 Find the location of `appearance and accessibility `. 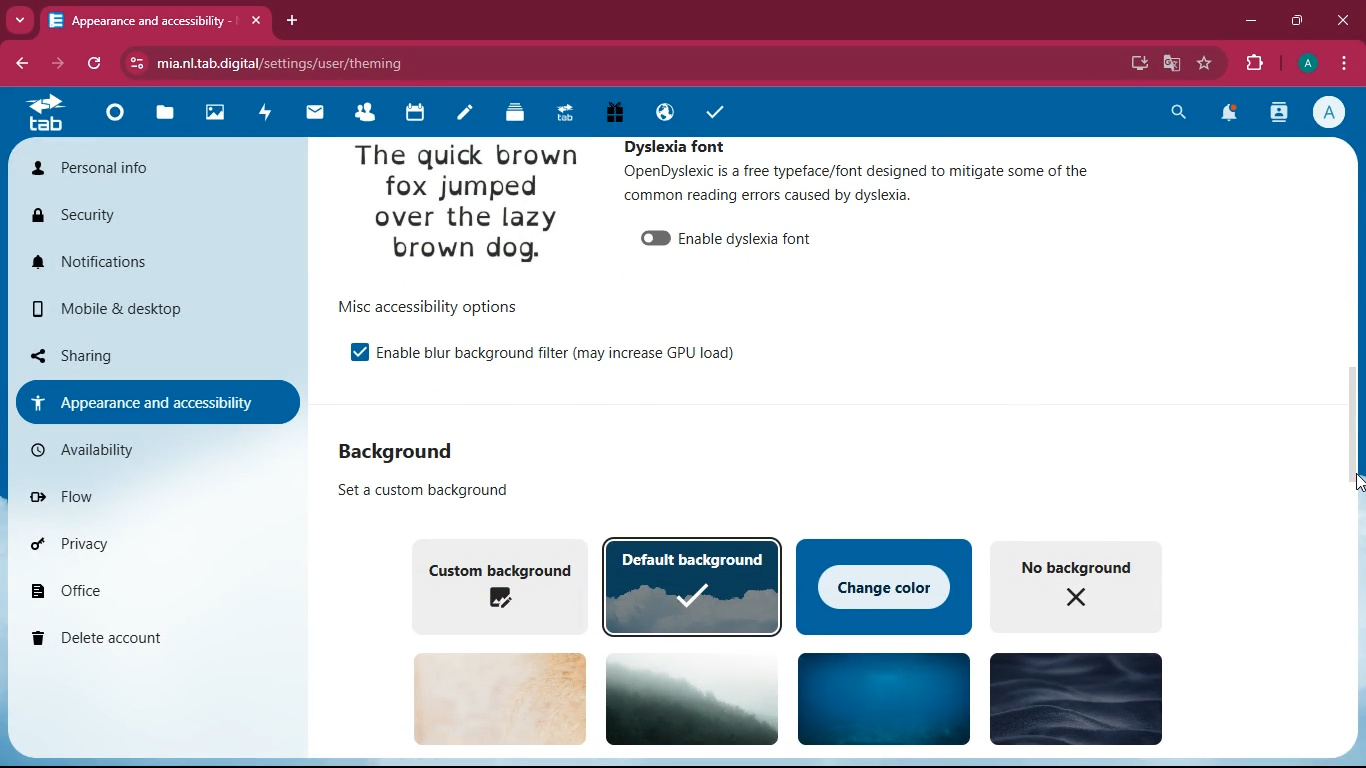

appearance and accessibility  is located at coordinates (155, 401).